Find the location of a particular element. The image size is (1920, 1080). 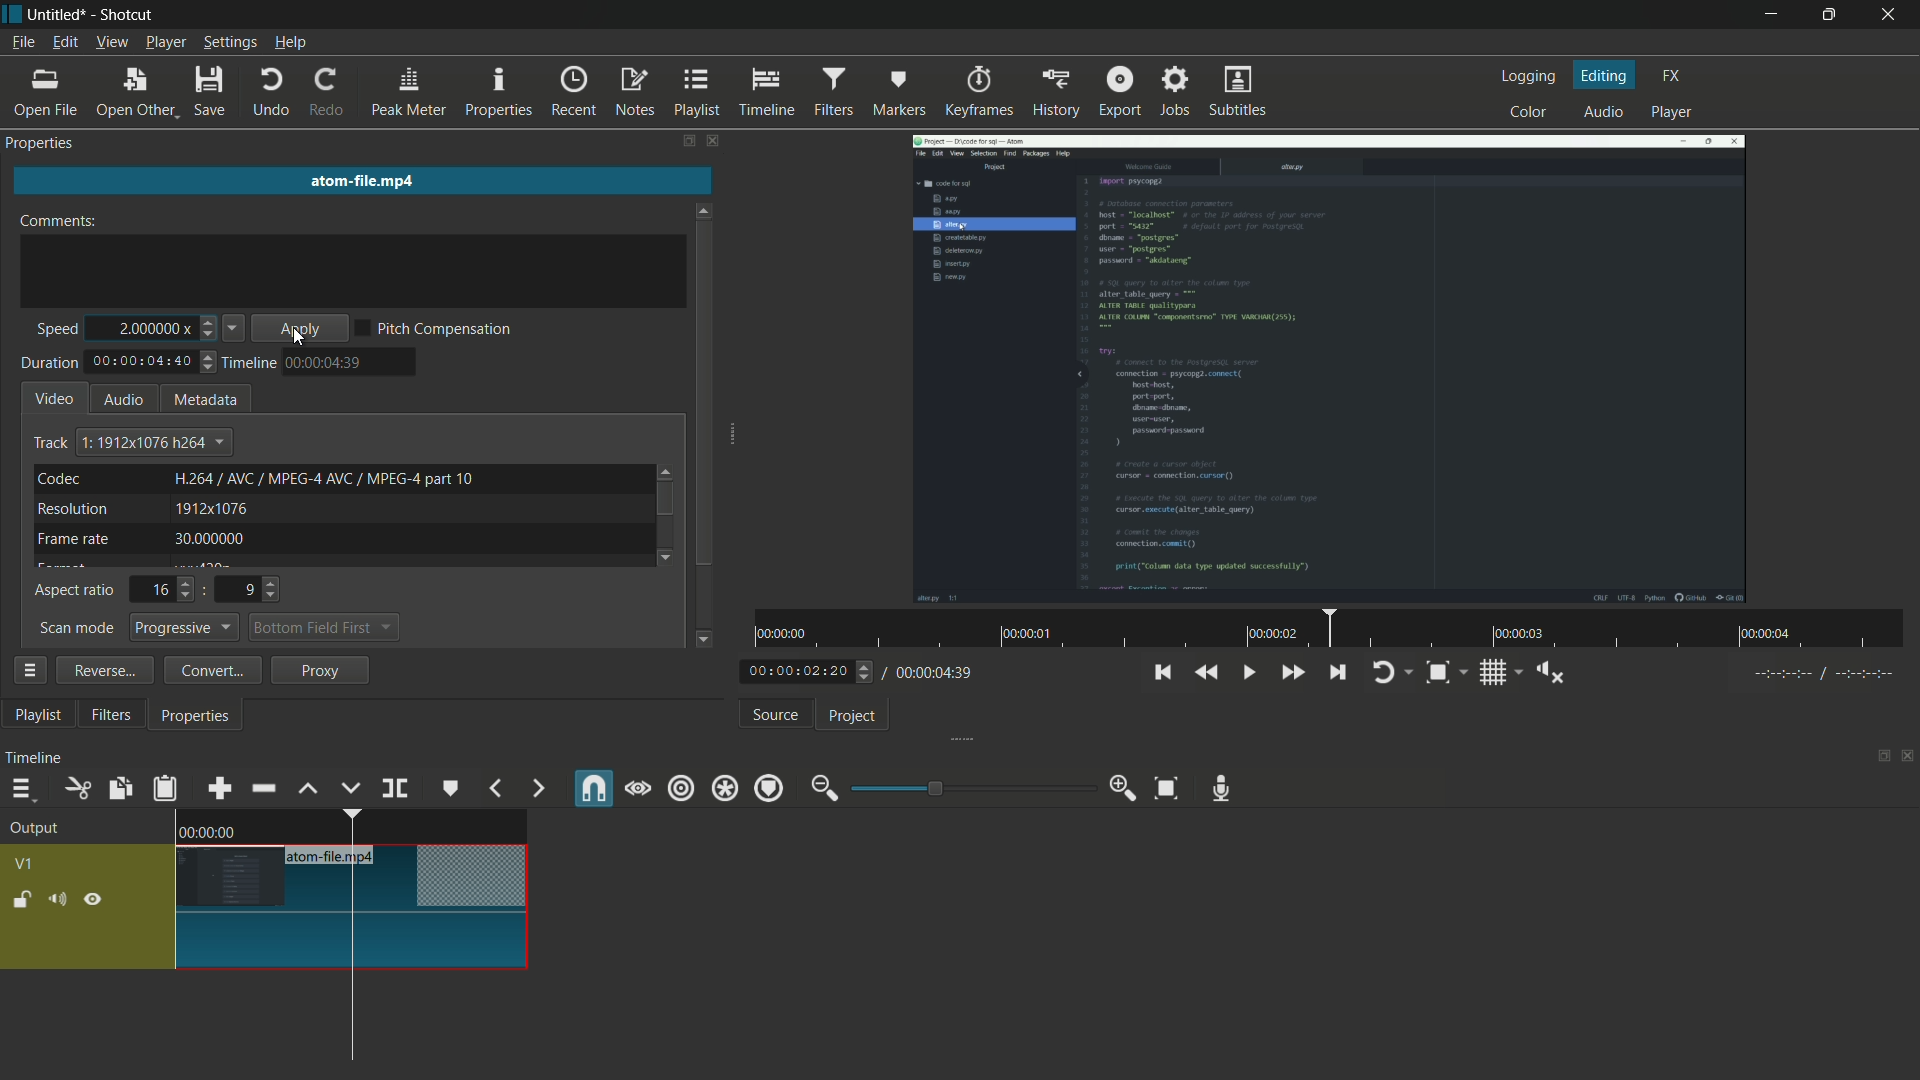

audio is located at coordinates (123, 400).